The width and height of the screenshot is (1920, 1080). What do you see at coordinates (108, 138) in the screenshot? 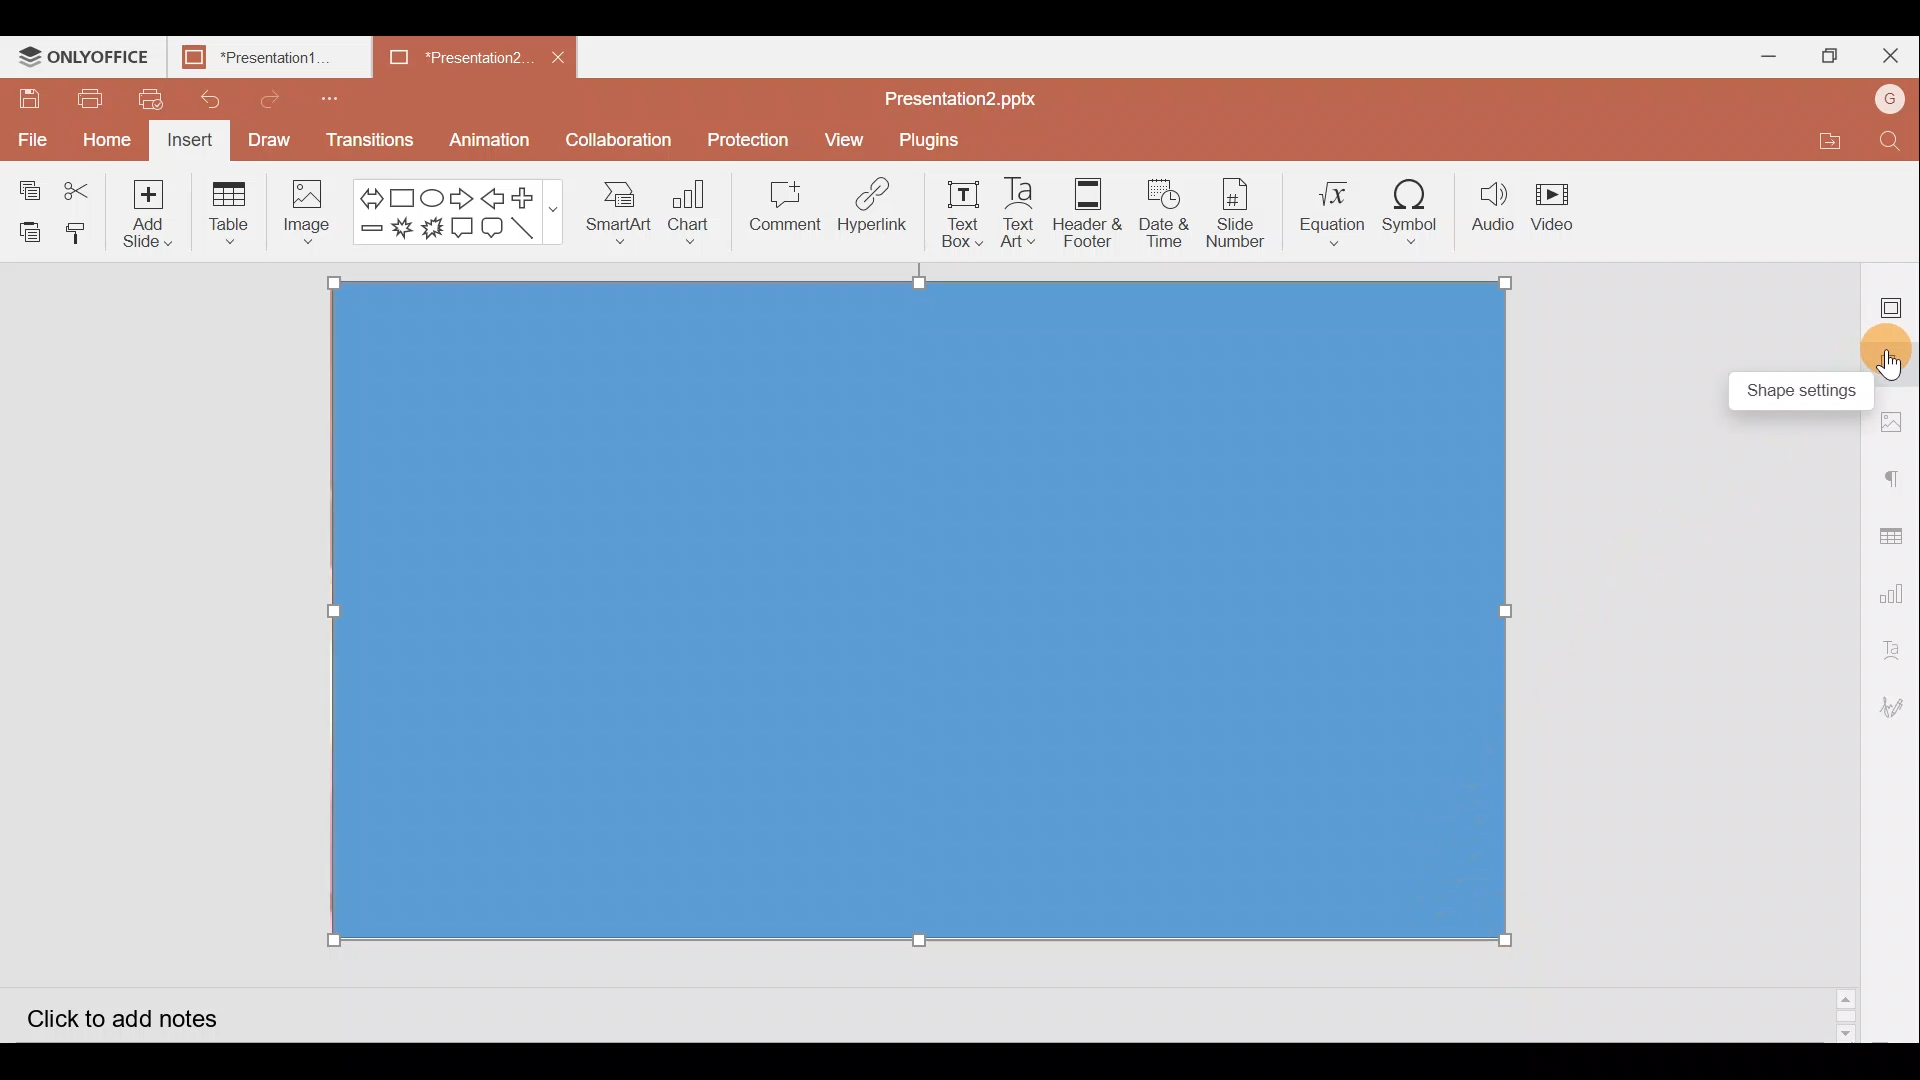
I see `Home` at bounding box center [108, 138].